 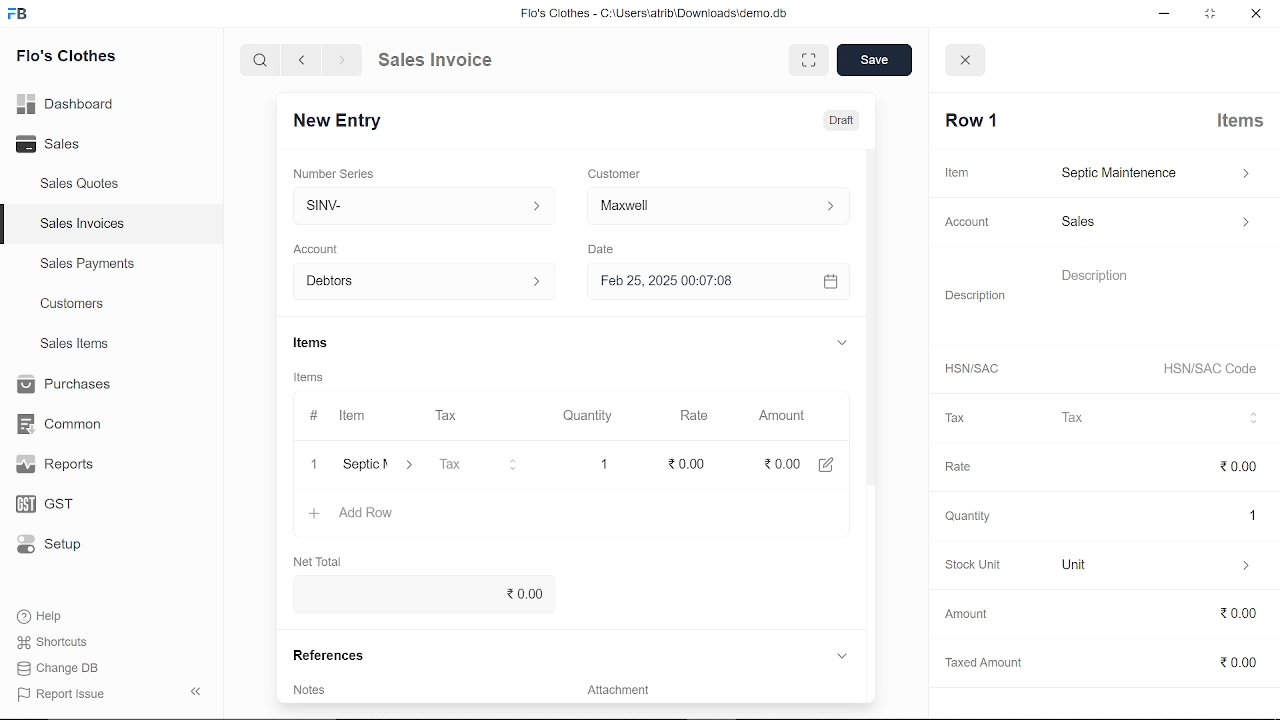 I want to click on Change DB, so click(x=60, y=667).